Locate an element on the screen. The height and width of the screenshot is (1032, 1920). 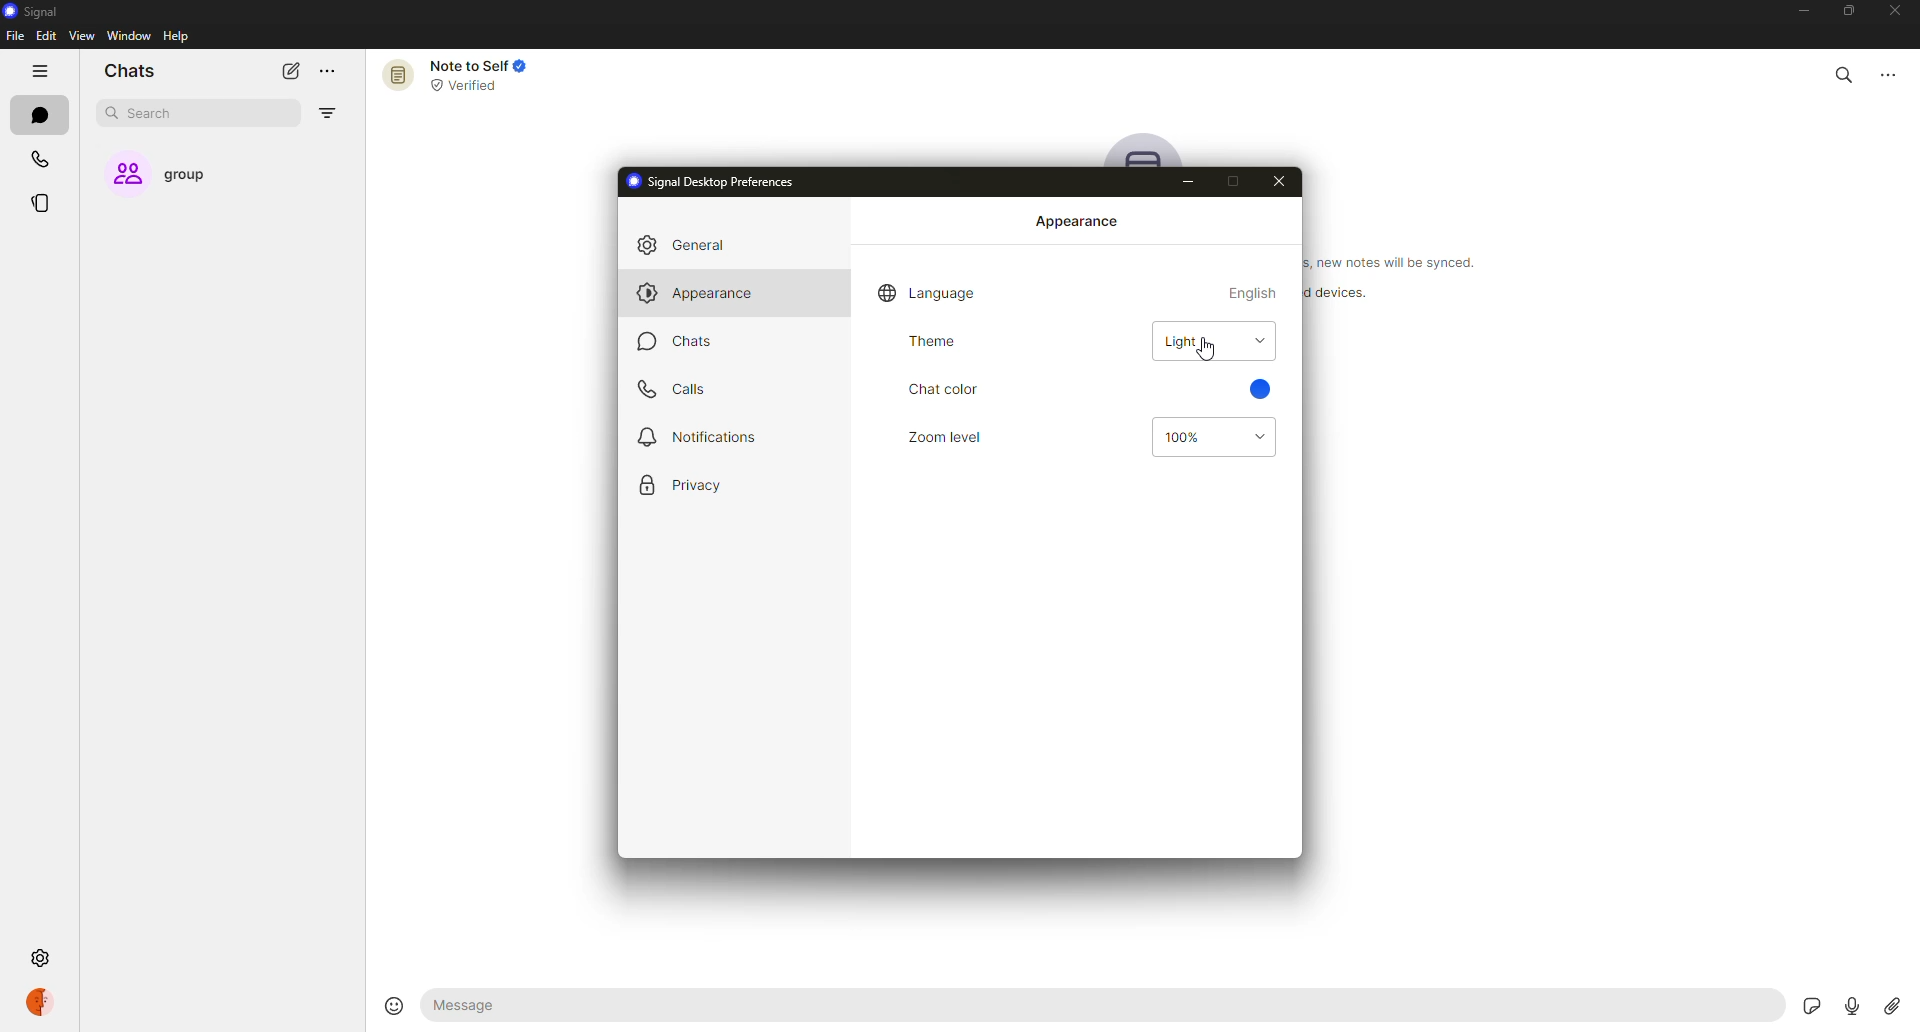
more is located at coordinates (327, 72).